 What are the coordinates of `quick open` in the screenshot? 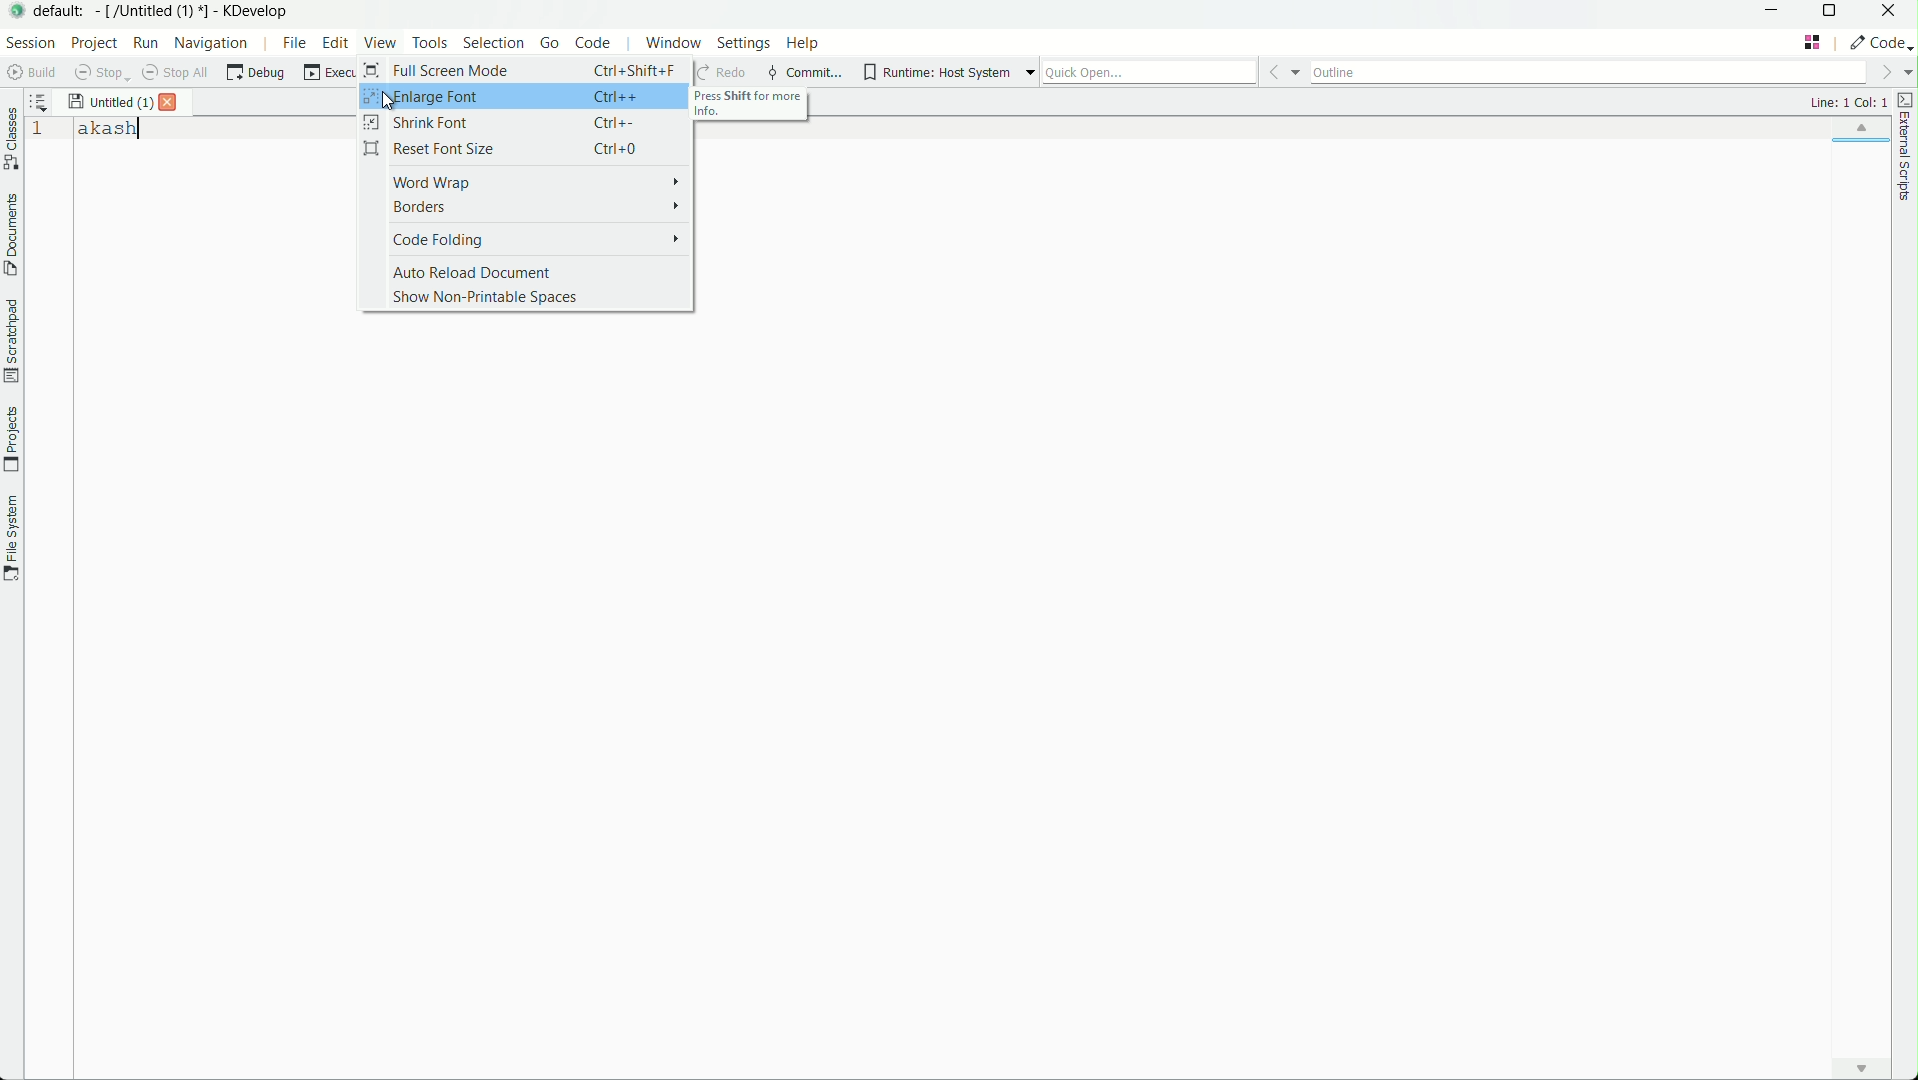 It's located at (1150, 73).